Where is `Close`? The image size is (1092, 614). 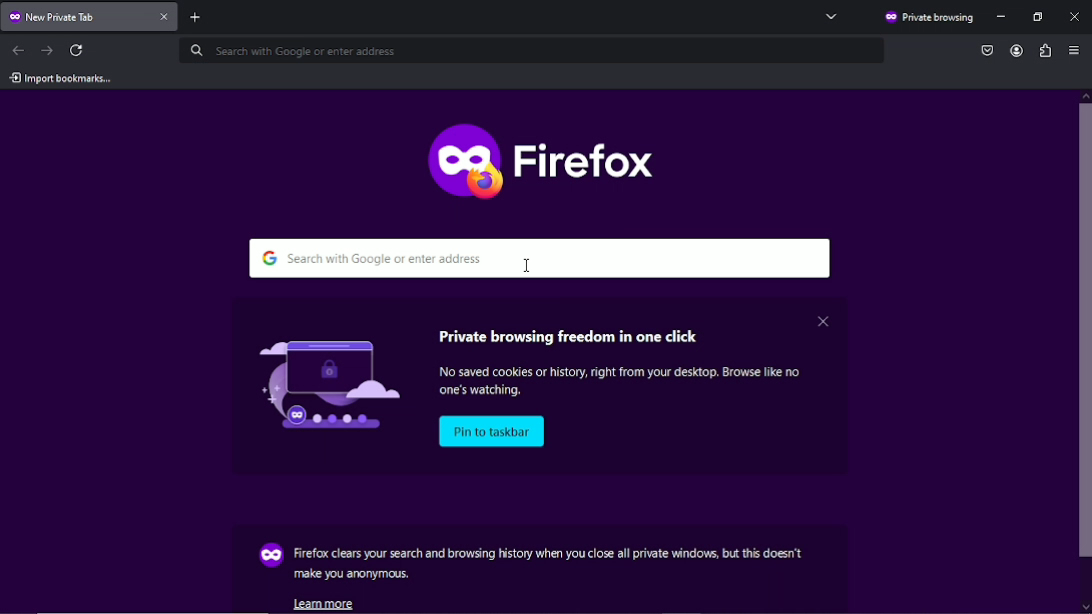 Close is located at coordinates (1075, 15).